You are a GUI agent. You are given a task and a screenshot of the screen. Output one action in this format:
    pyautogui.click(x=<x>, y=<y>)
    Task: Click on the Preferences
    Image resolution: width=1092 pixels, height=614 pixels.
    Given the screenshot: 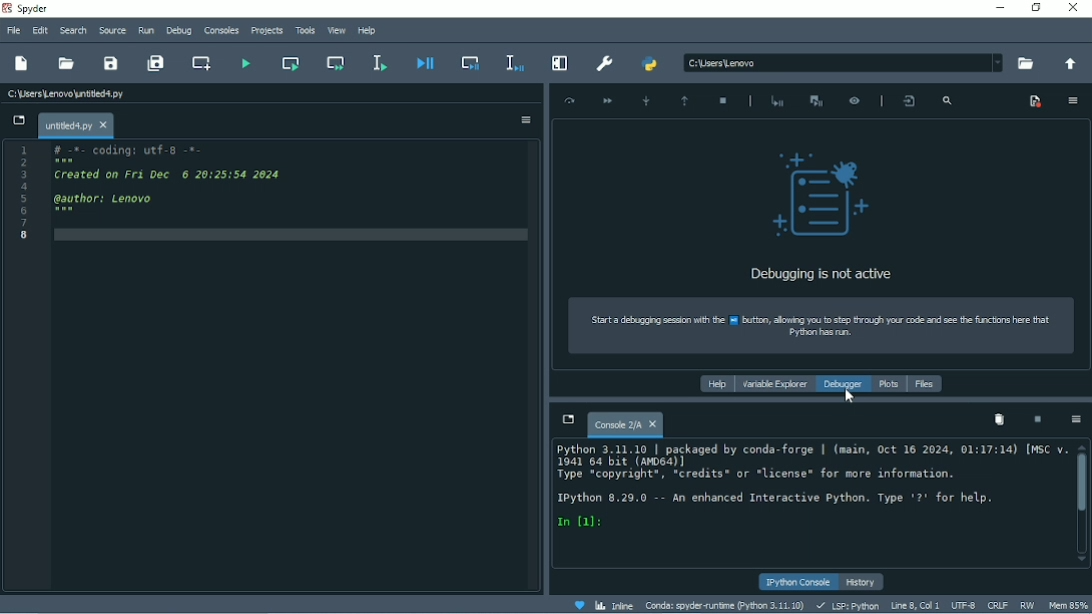 What is the action you would take?
    pyautogui.click(x=605, y=62)
    